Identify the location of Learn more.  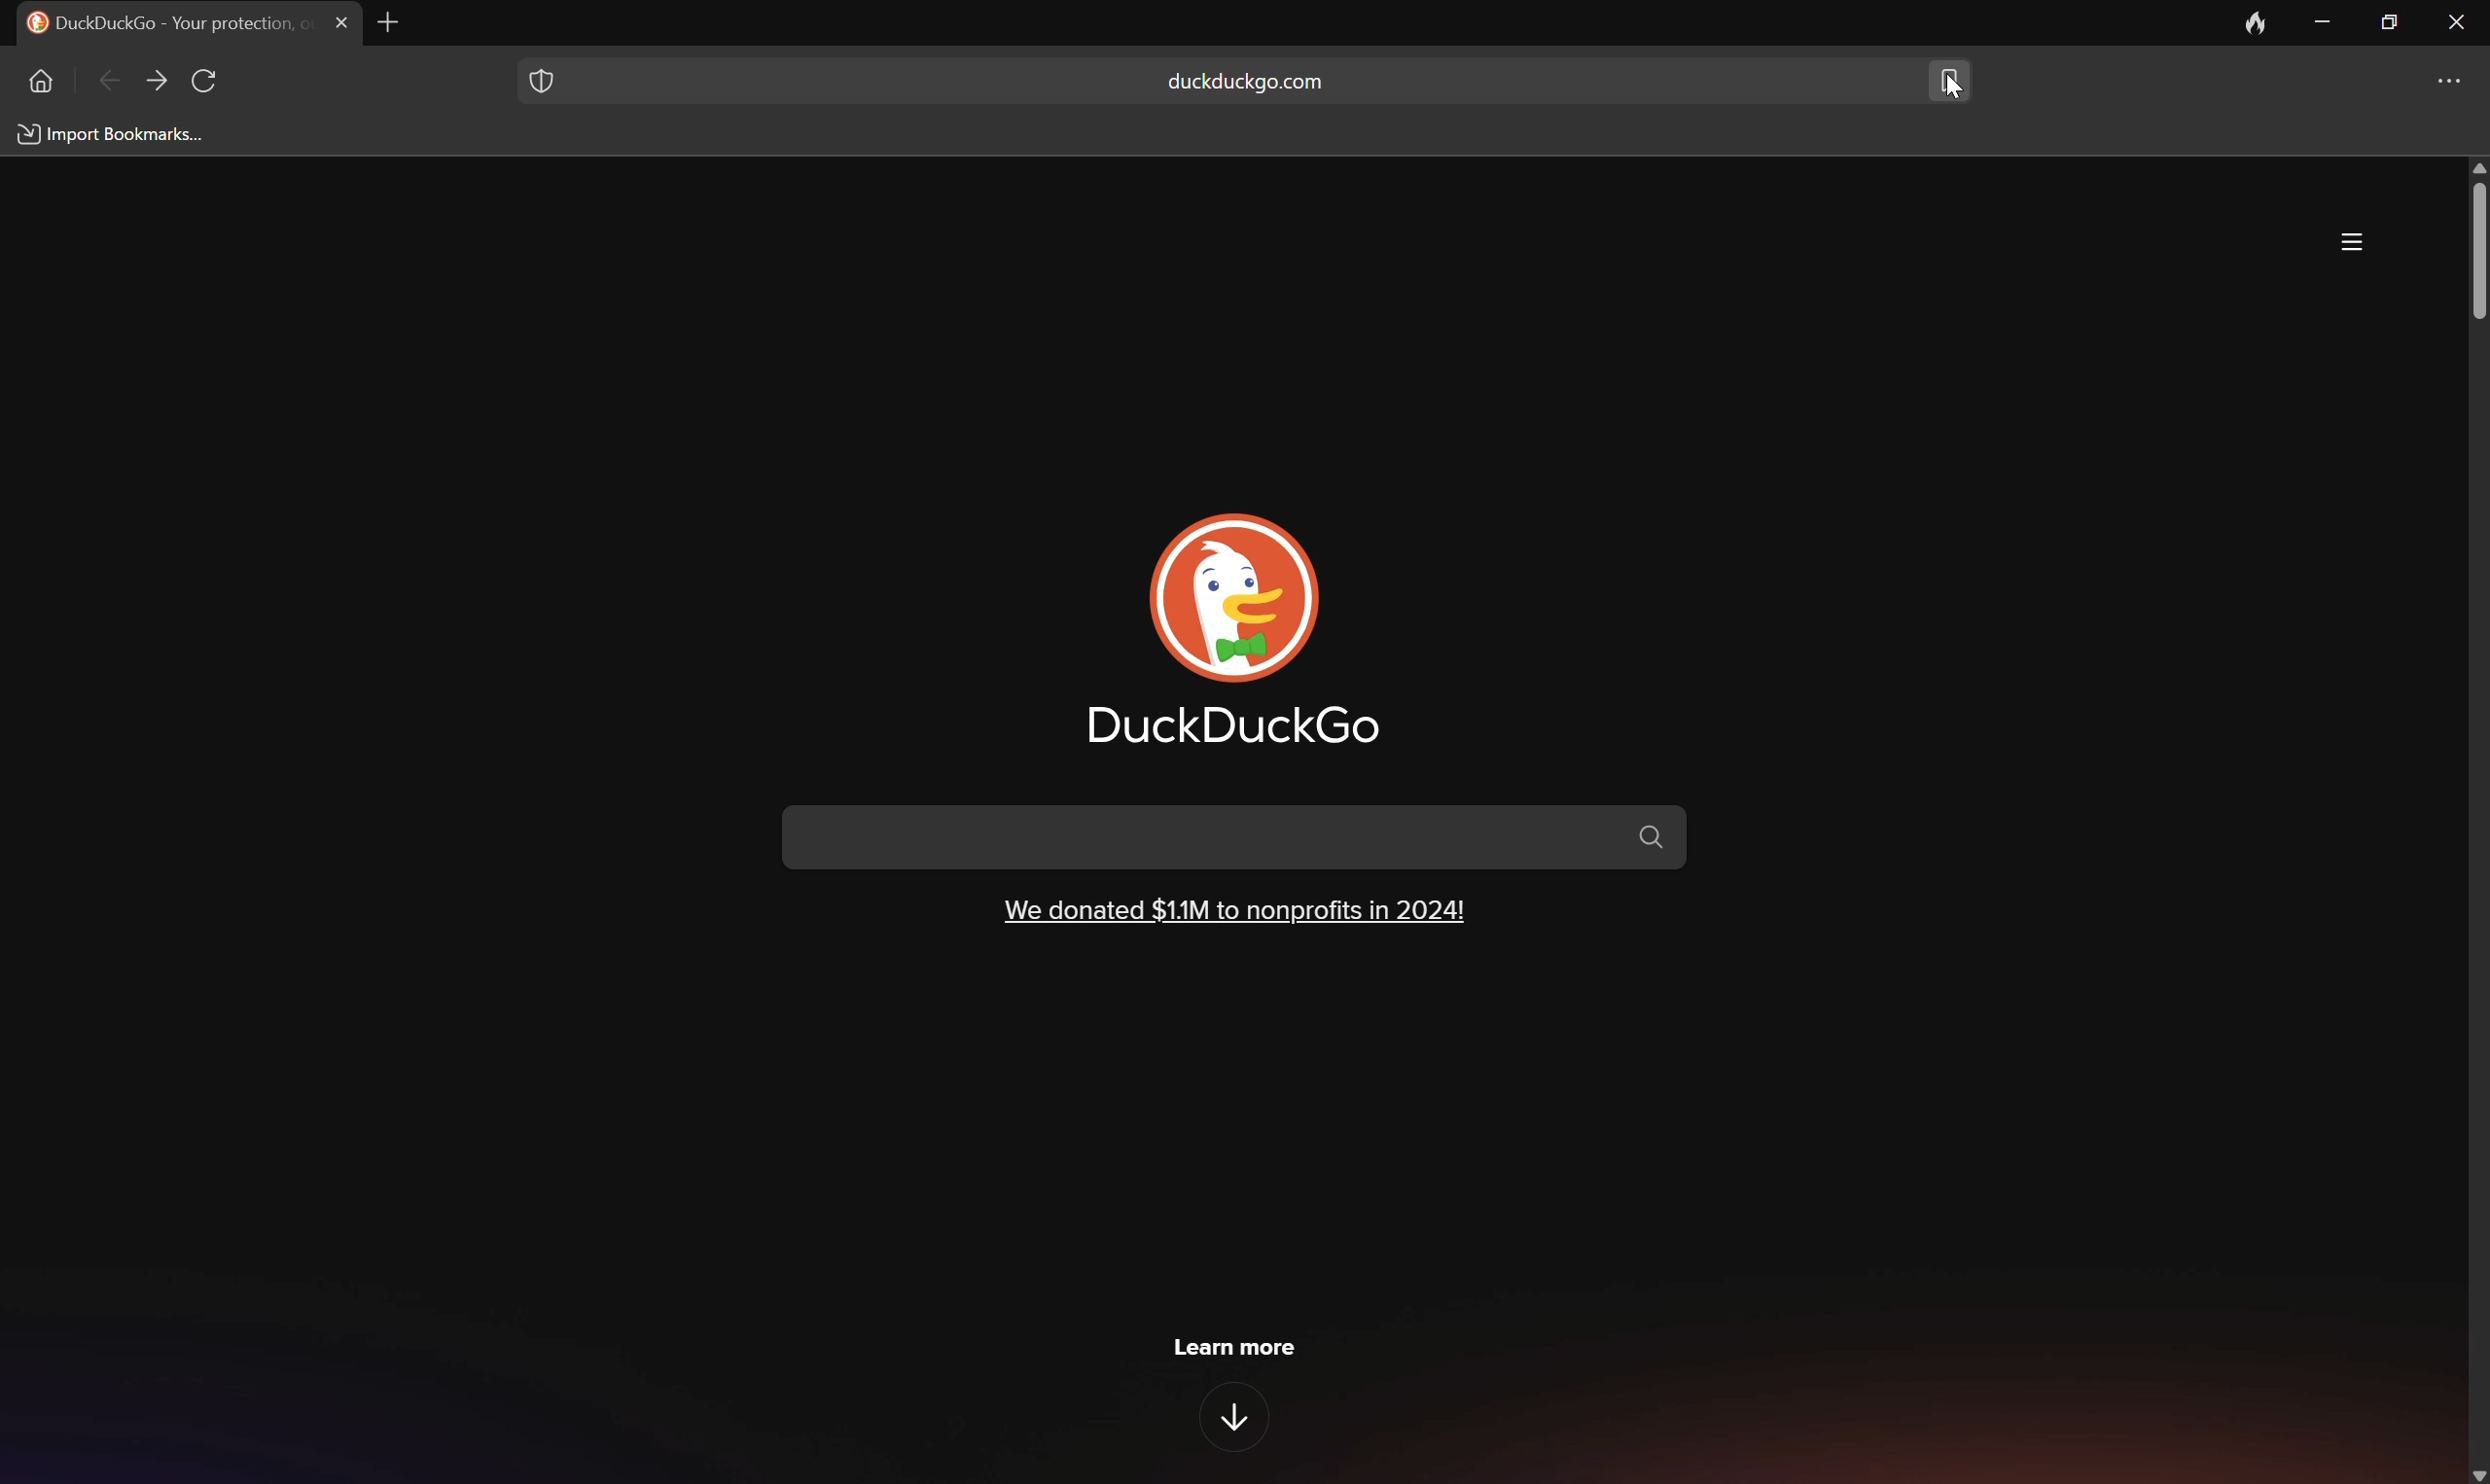
(1236, 1345).